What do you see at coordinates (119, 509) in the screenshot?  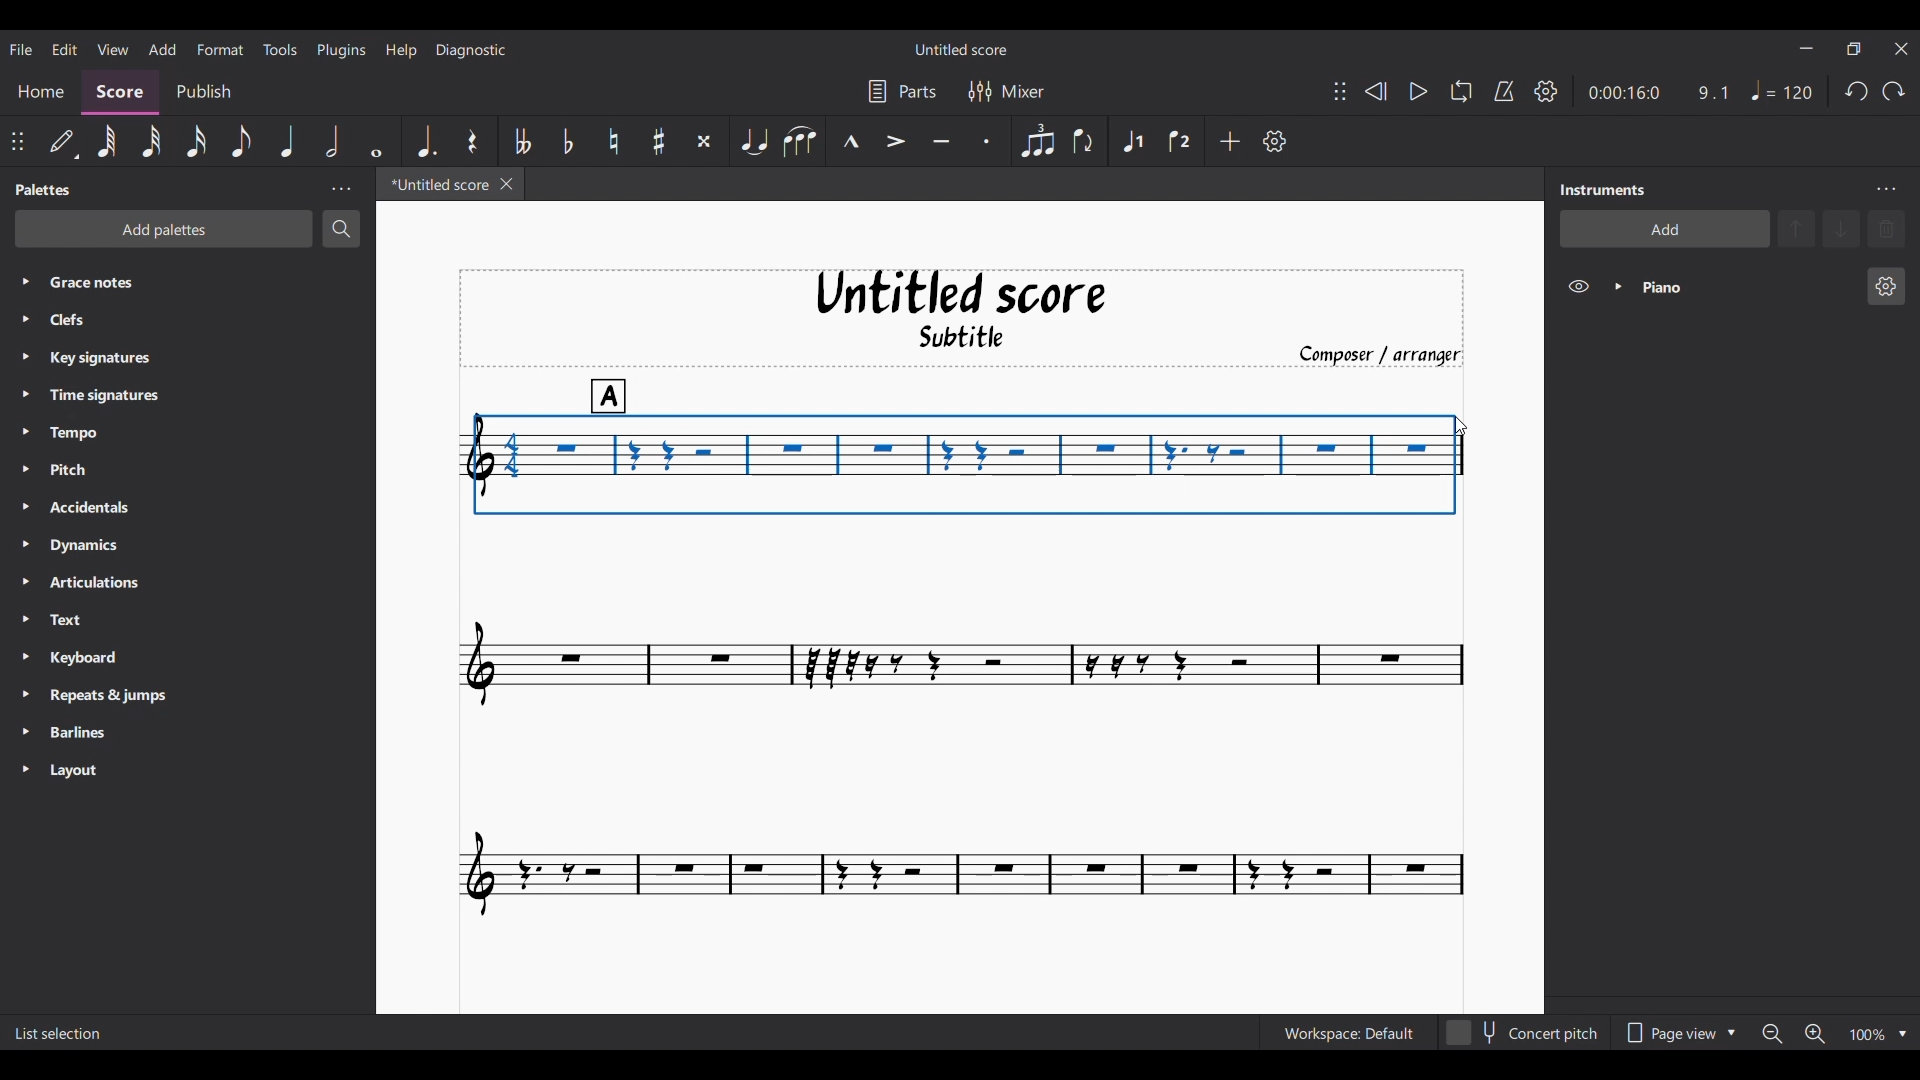 I see `Accidentals` at bounding box center [119, 509].